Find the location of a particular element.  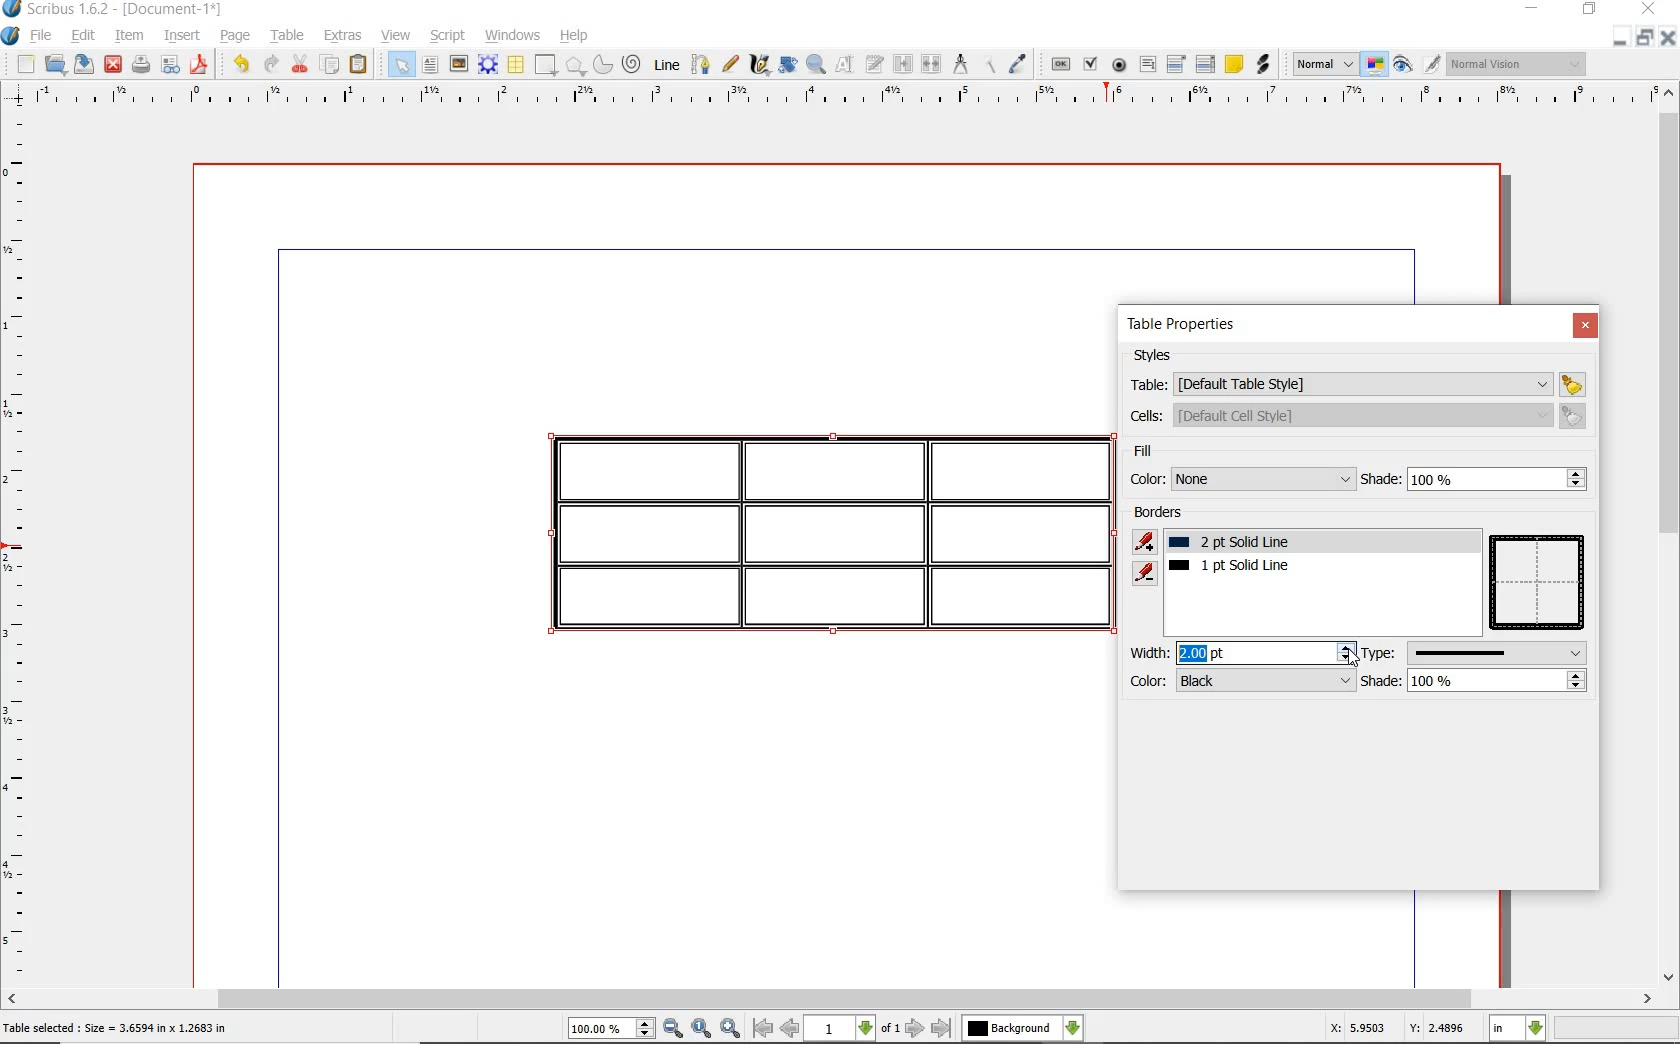

cells is located at coordinates (1354, 415).